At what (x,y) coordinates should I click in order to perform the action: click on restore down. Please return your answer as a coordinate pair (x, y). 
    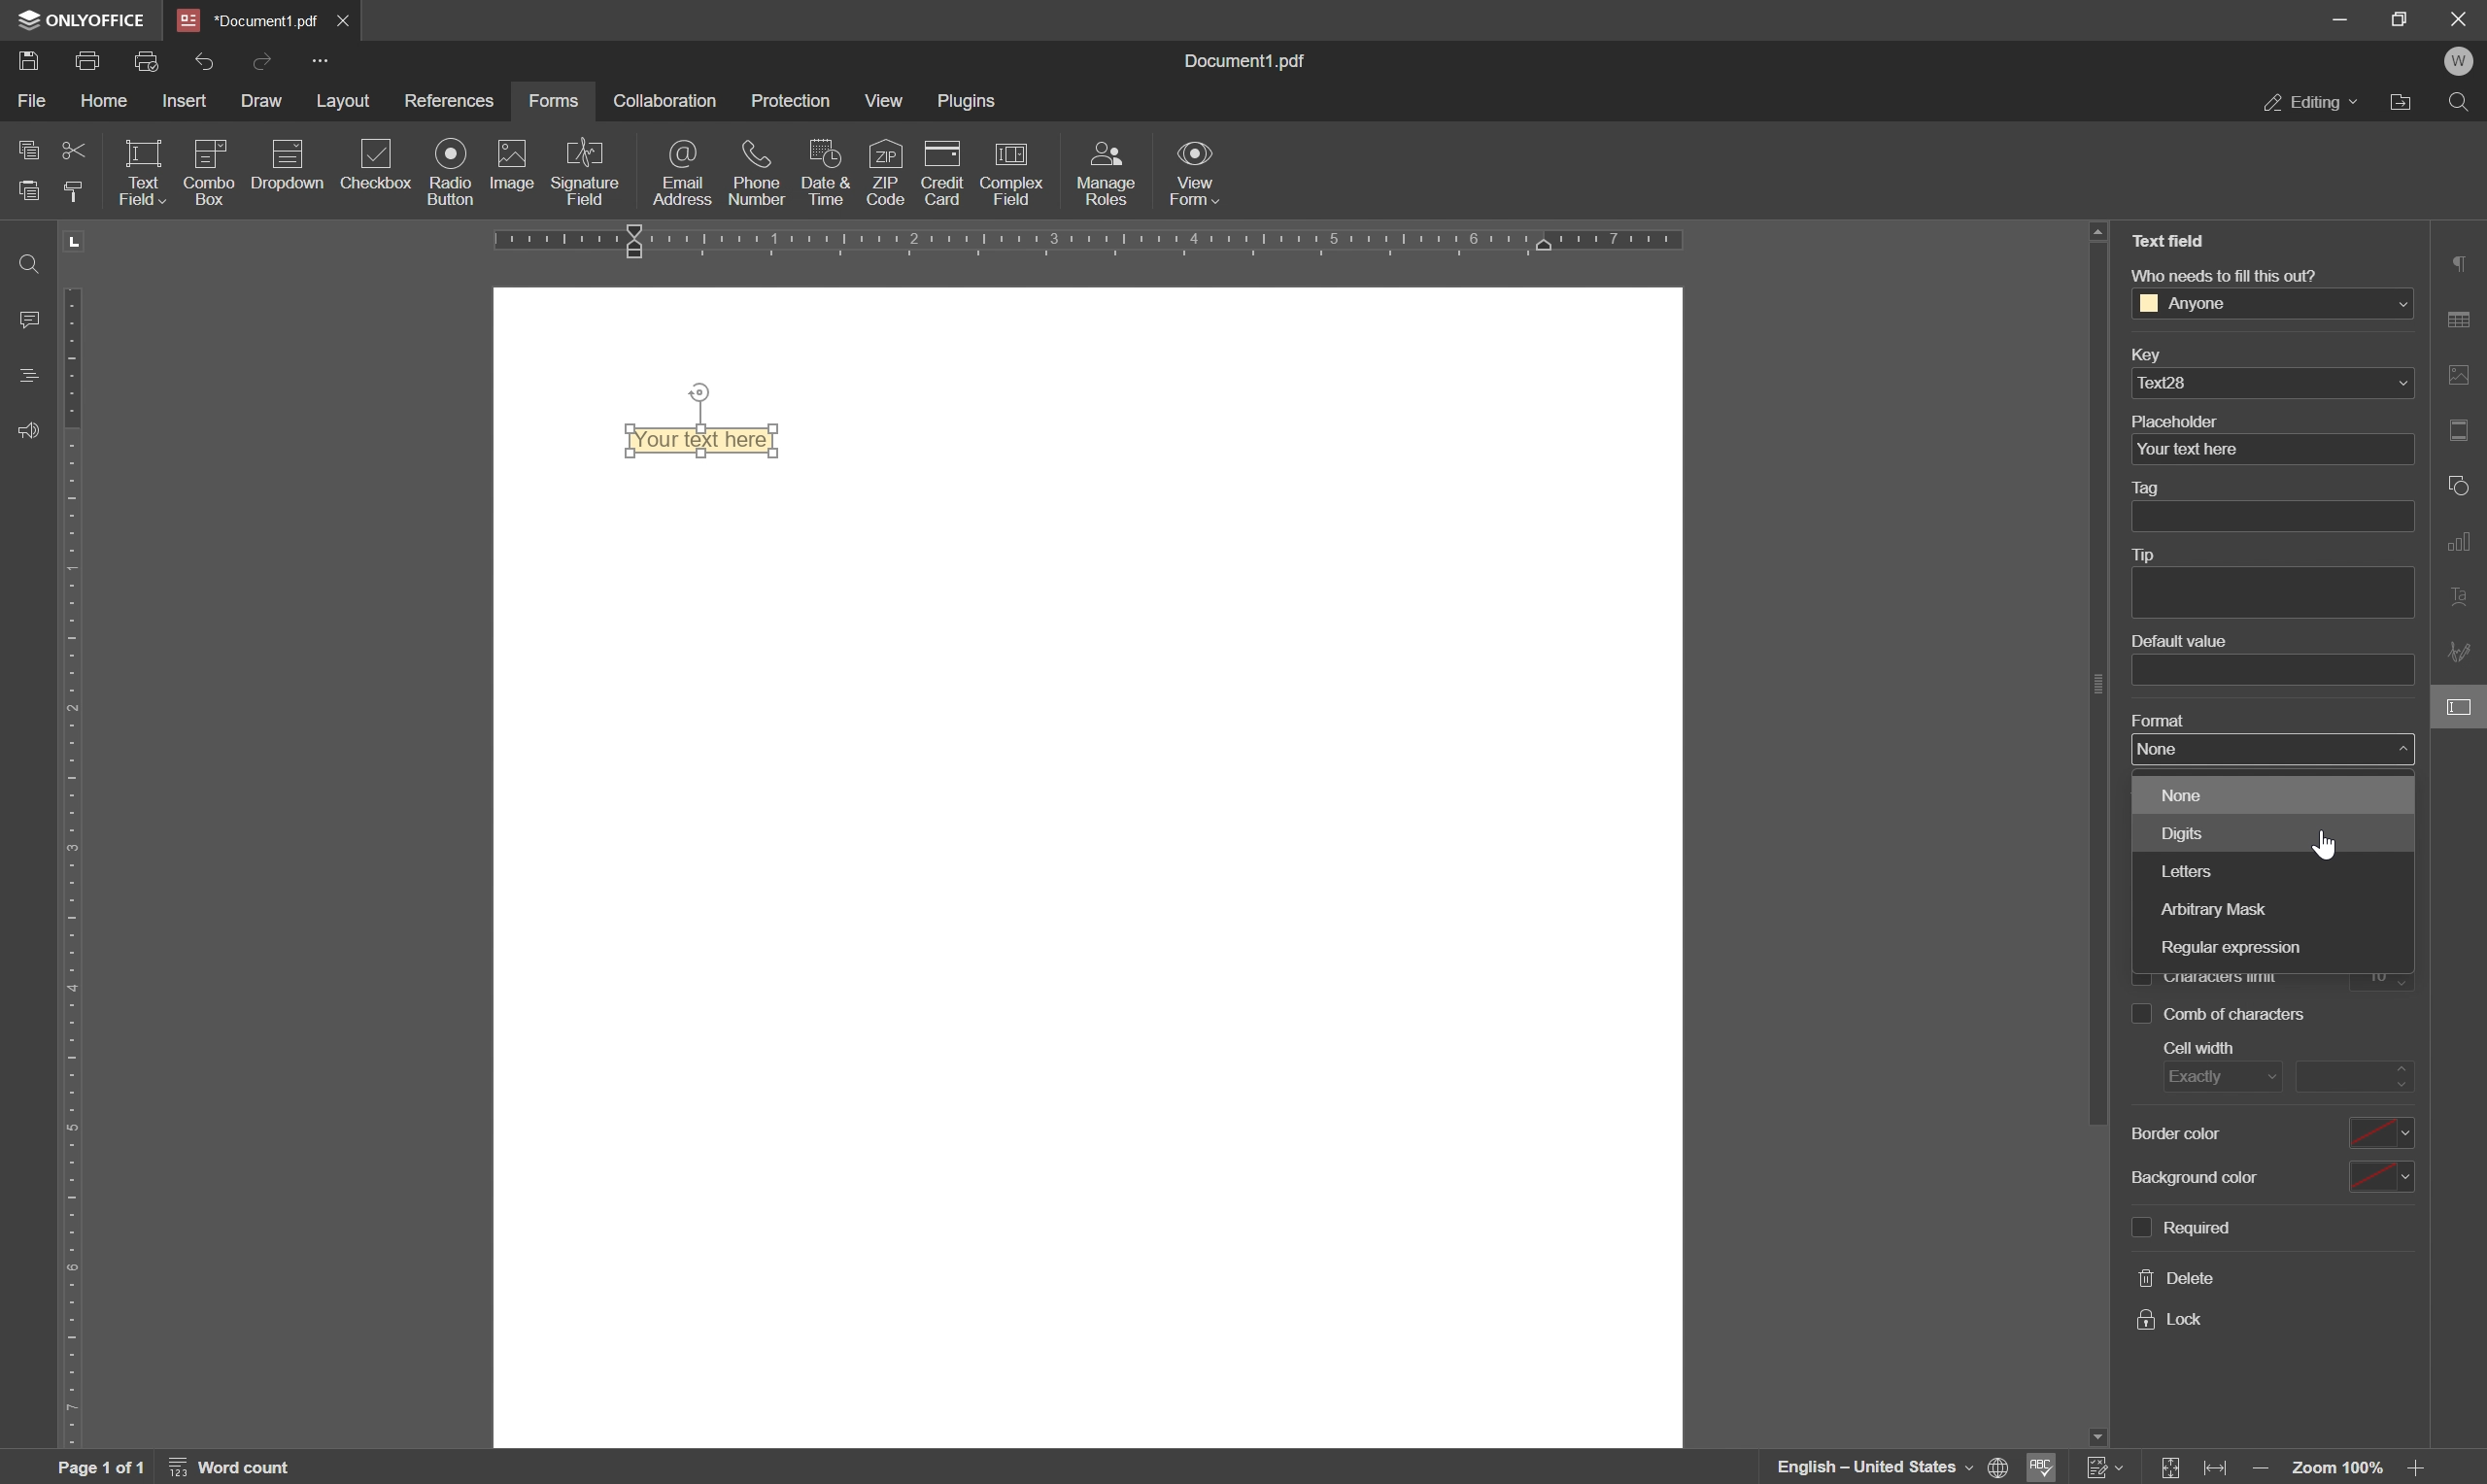
    Looking at the image, I should click on (2400, 18).